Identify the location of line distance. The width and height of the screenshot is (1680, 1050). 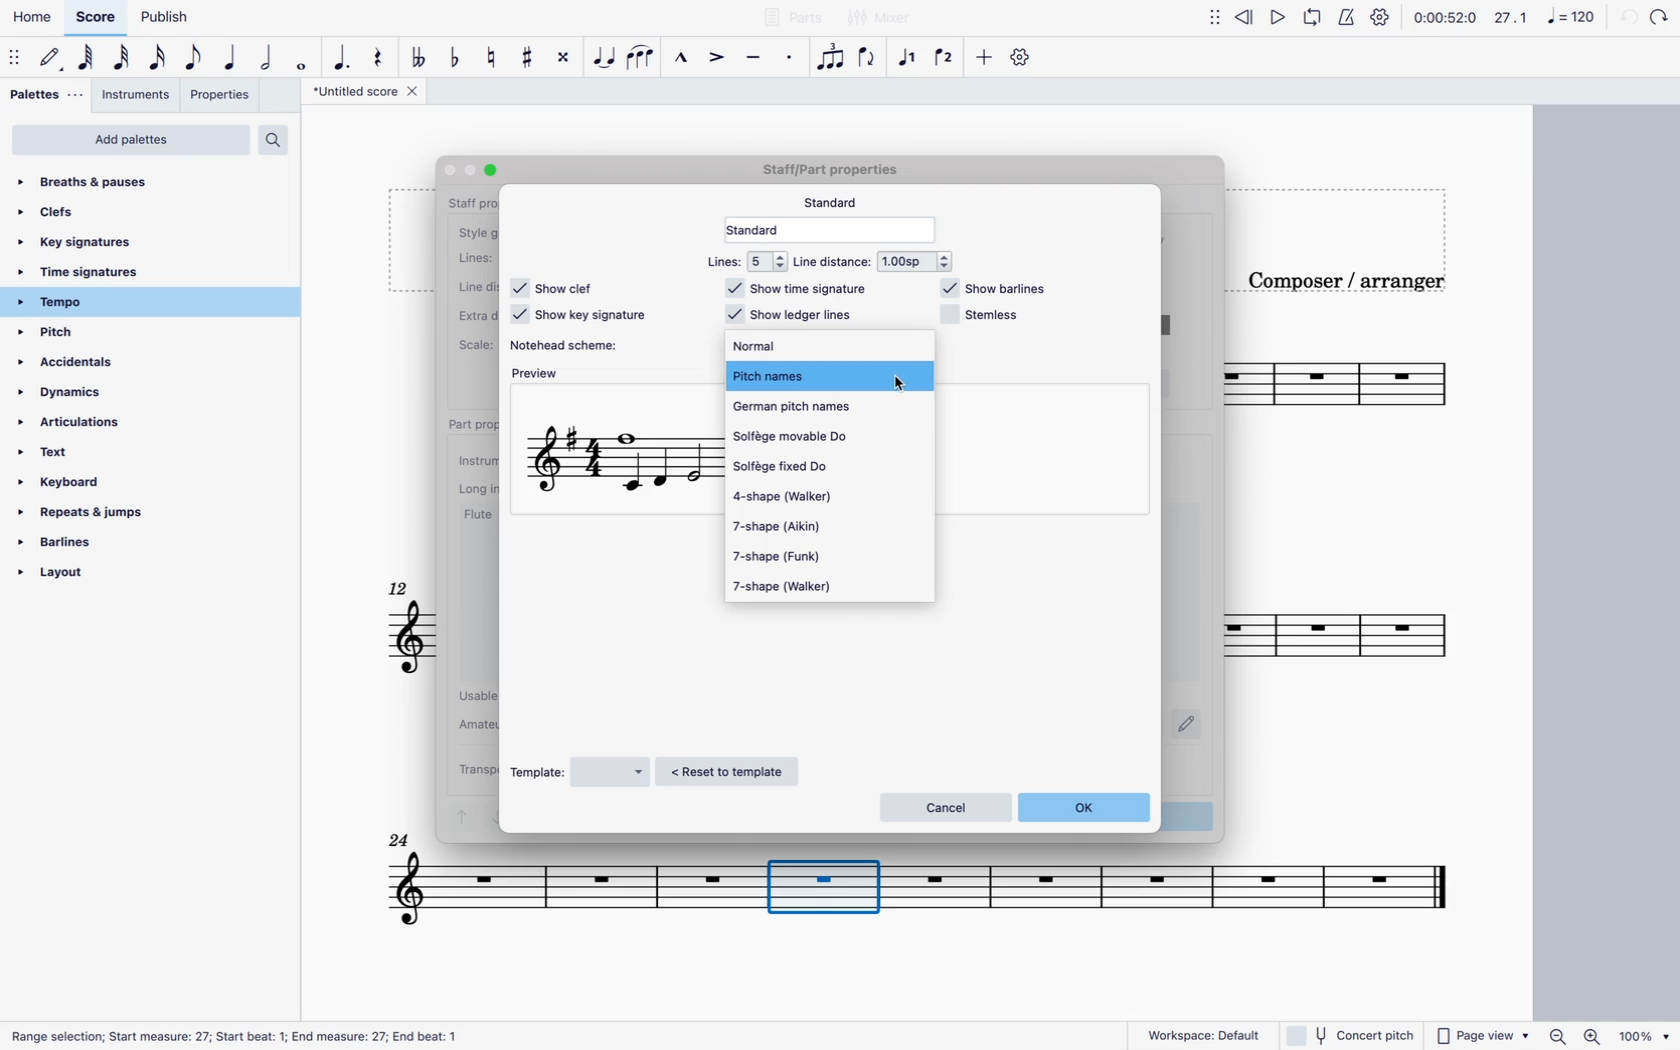
(877, 261).